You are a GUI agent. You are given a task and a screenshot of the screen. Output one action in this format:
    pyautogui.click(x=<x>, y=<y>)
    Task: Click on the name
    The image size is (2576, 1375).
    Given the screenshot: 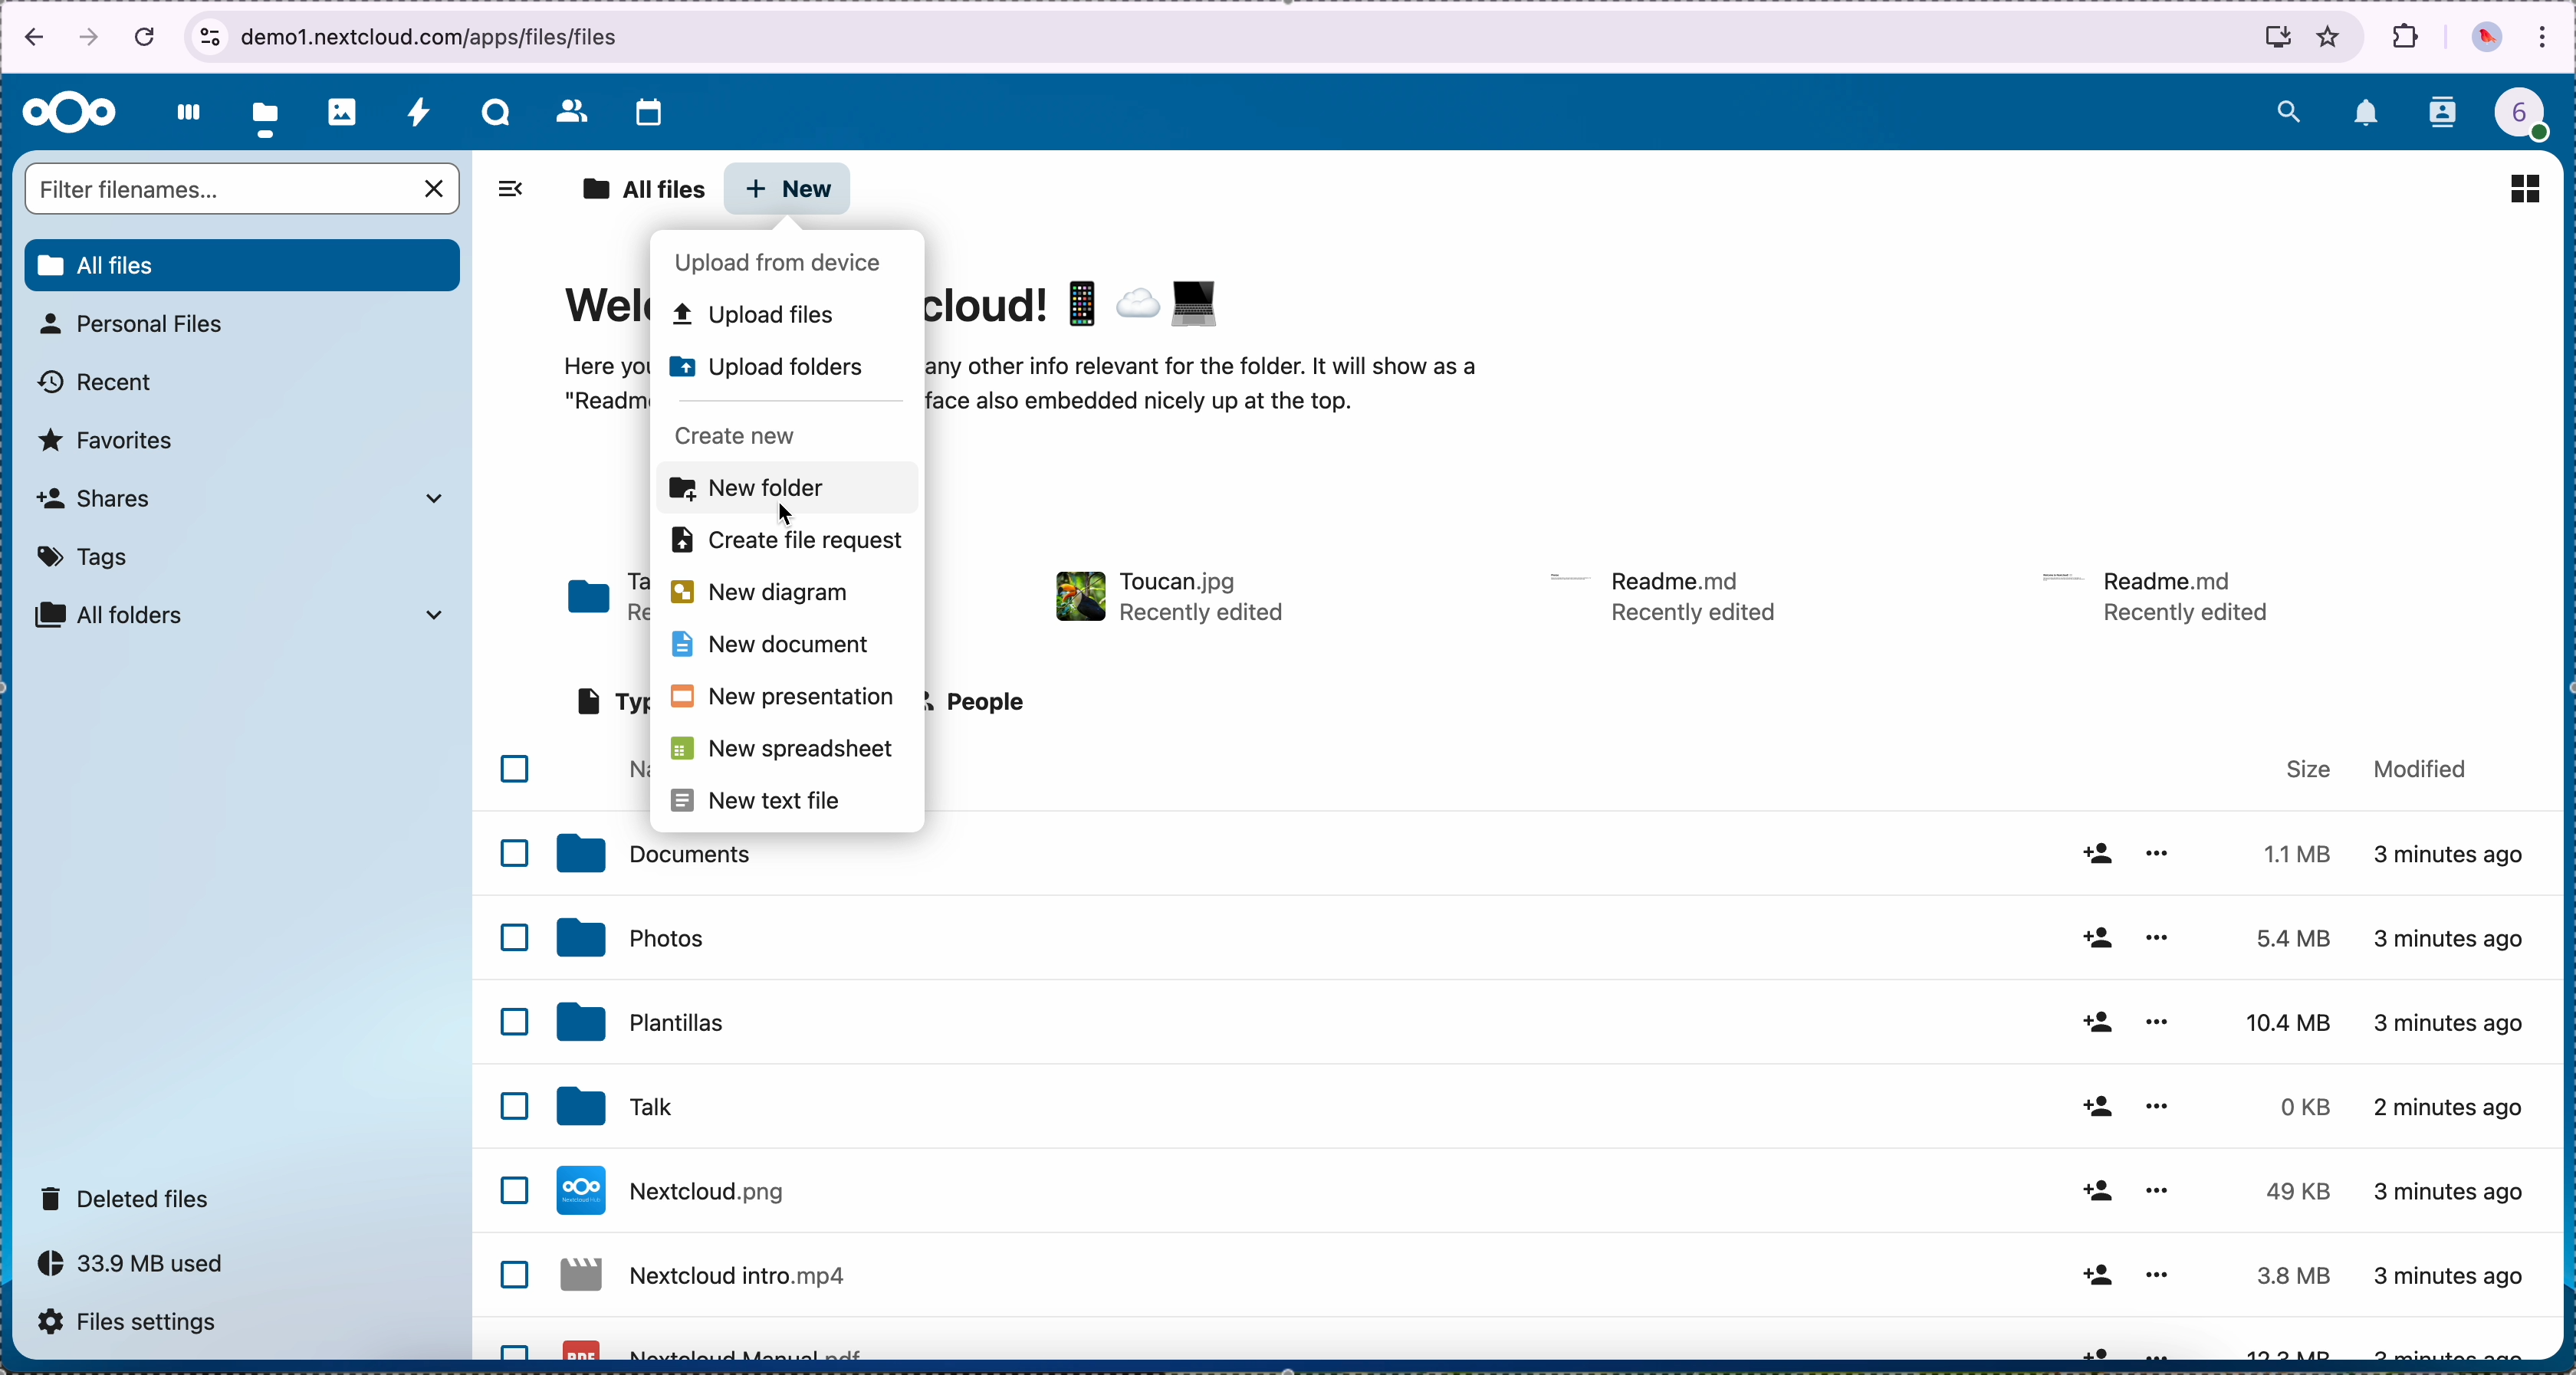 What is the action you would take?
    pyautogui.click(x=634, y=771)
    